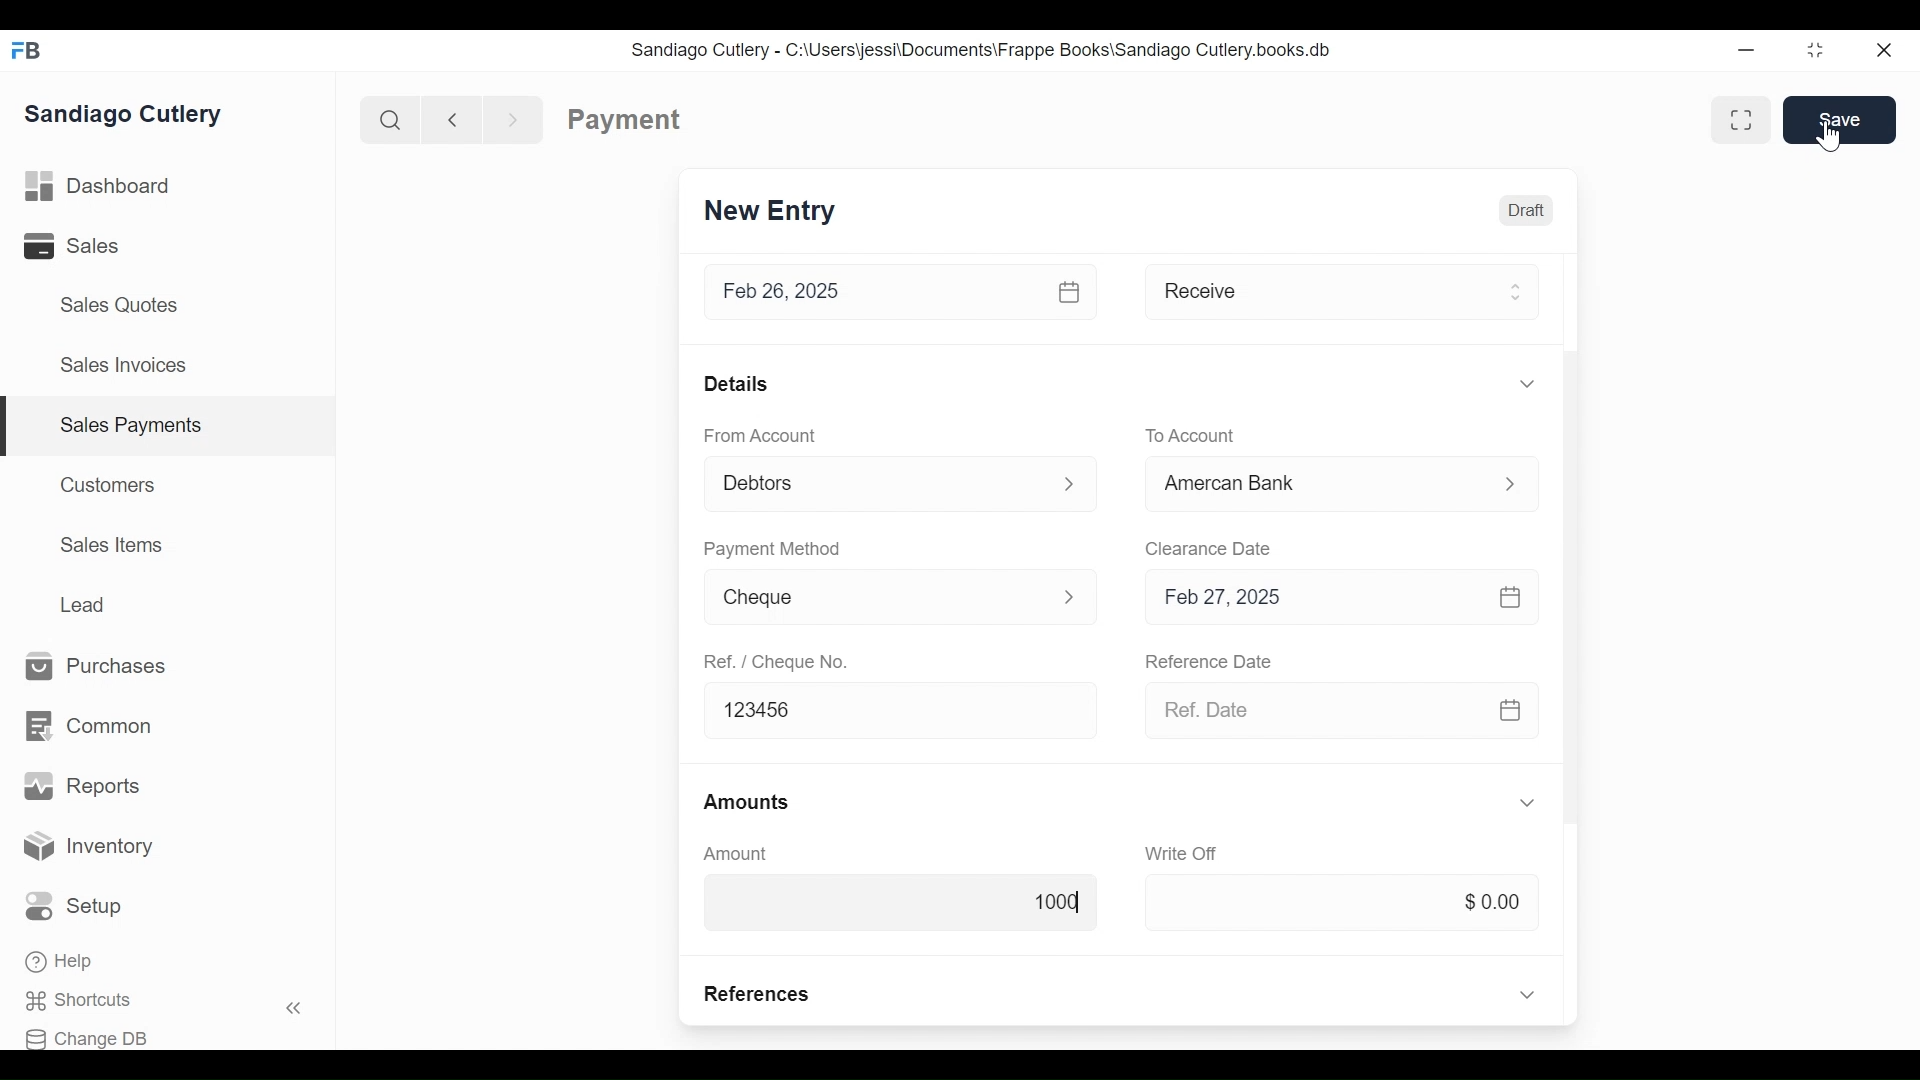 Image resolution: width=1920 pixels, height=1080 pixels. I want to click on Payment, so click(625, 120).